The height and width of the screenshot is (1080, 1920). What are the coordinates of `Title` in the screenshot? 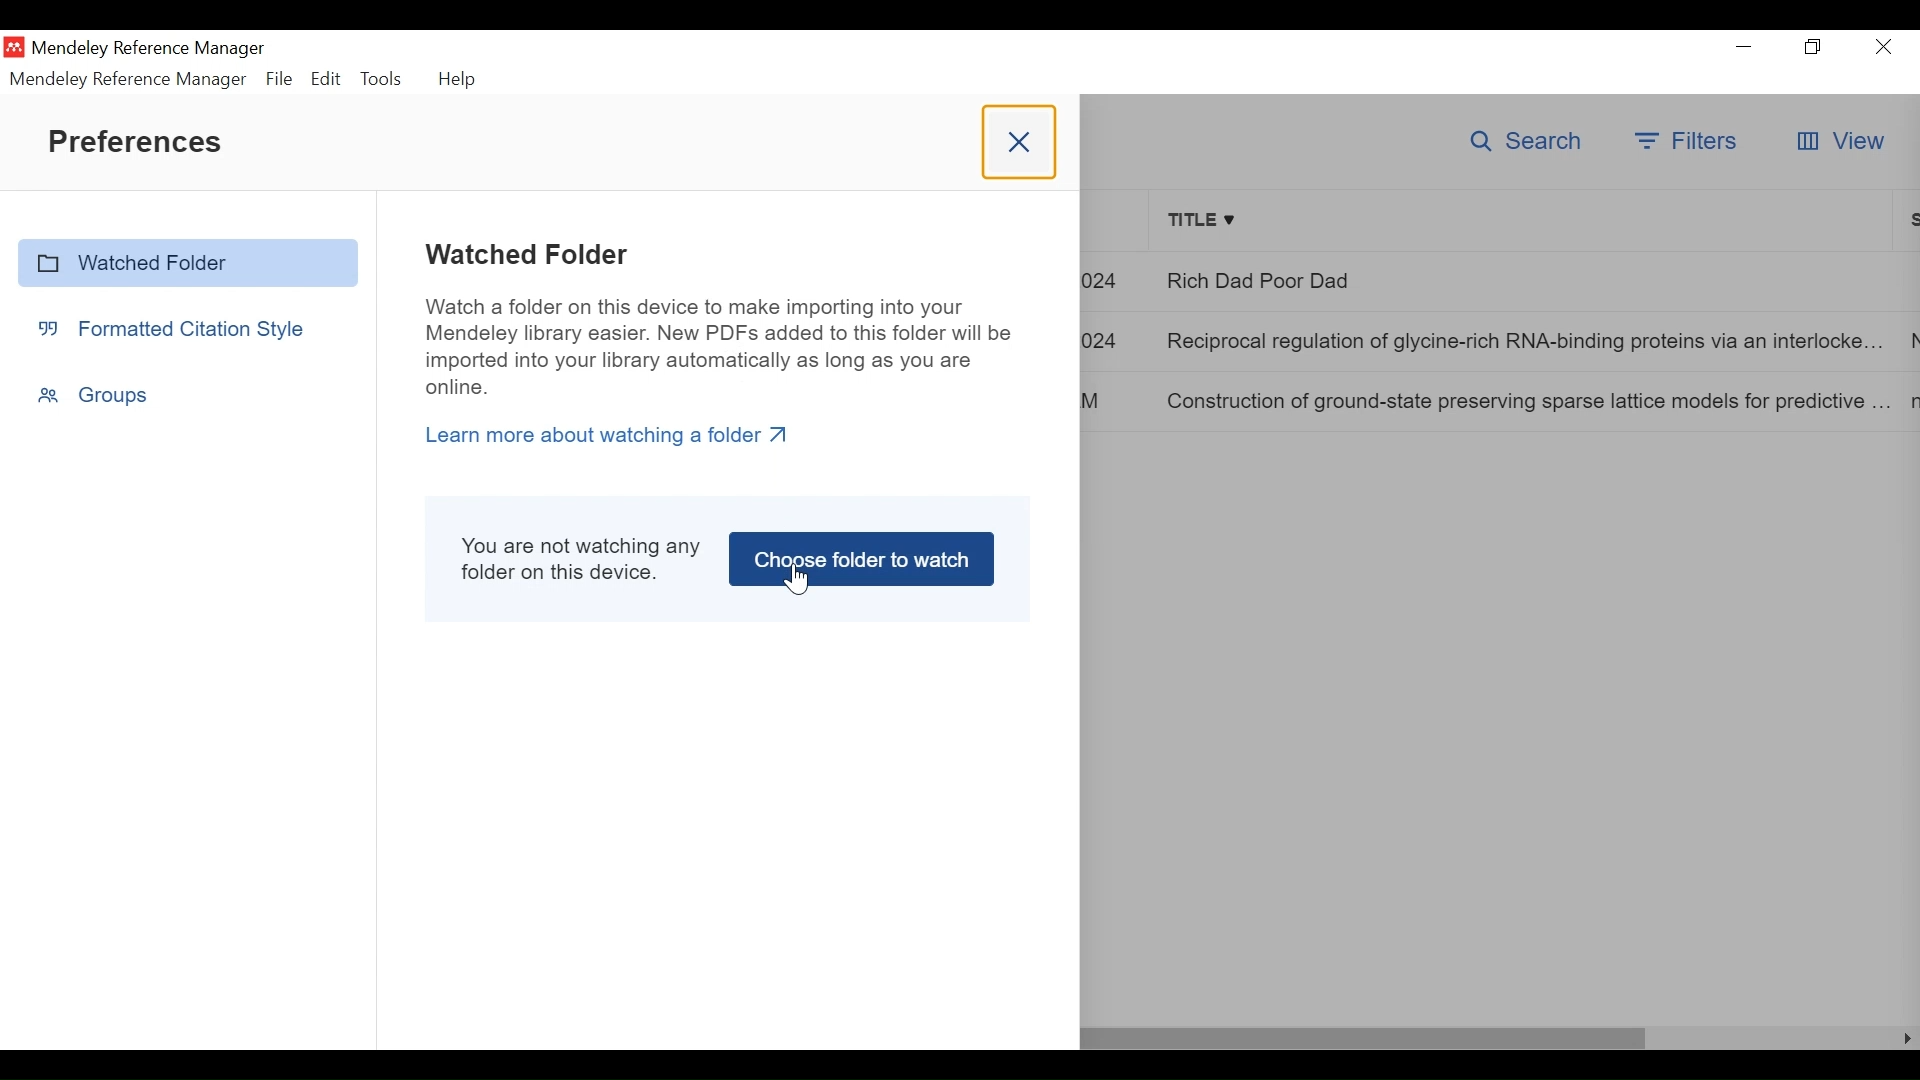 It's located at (1526, 221).